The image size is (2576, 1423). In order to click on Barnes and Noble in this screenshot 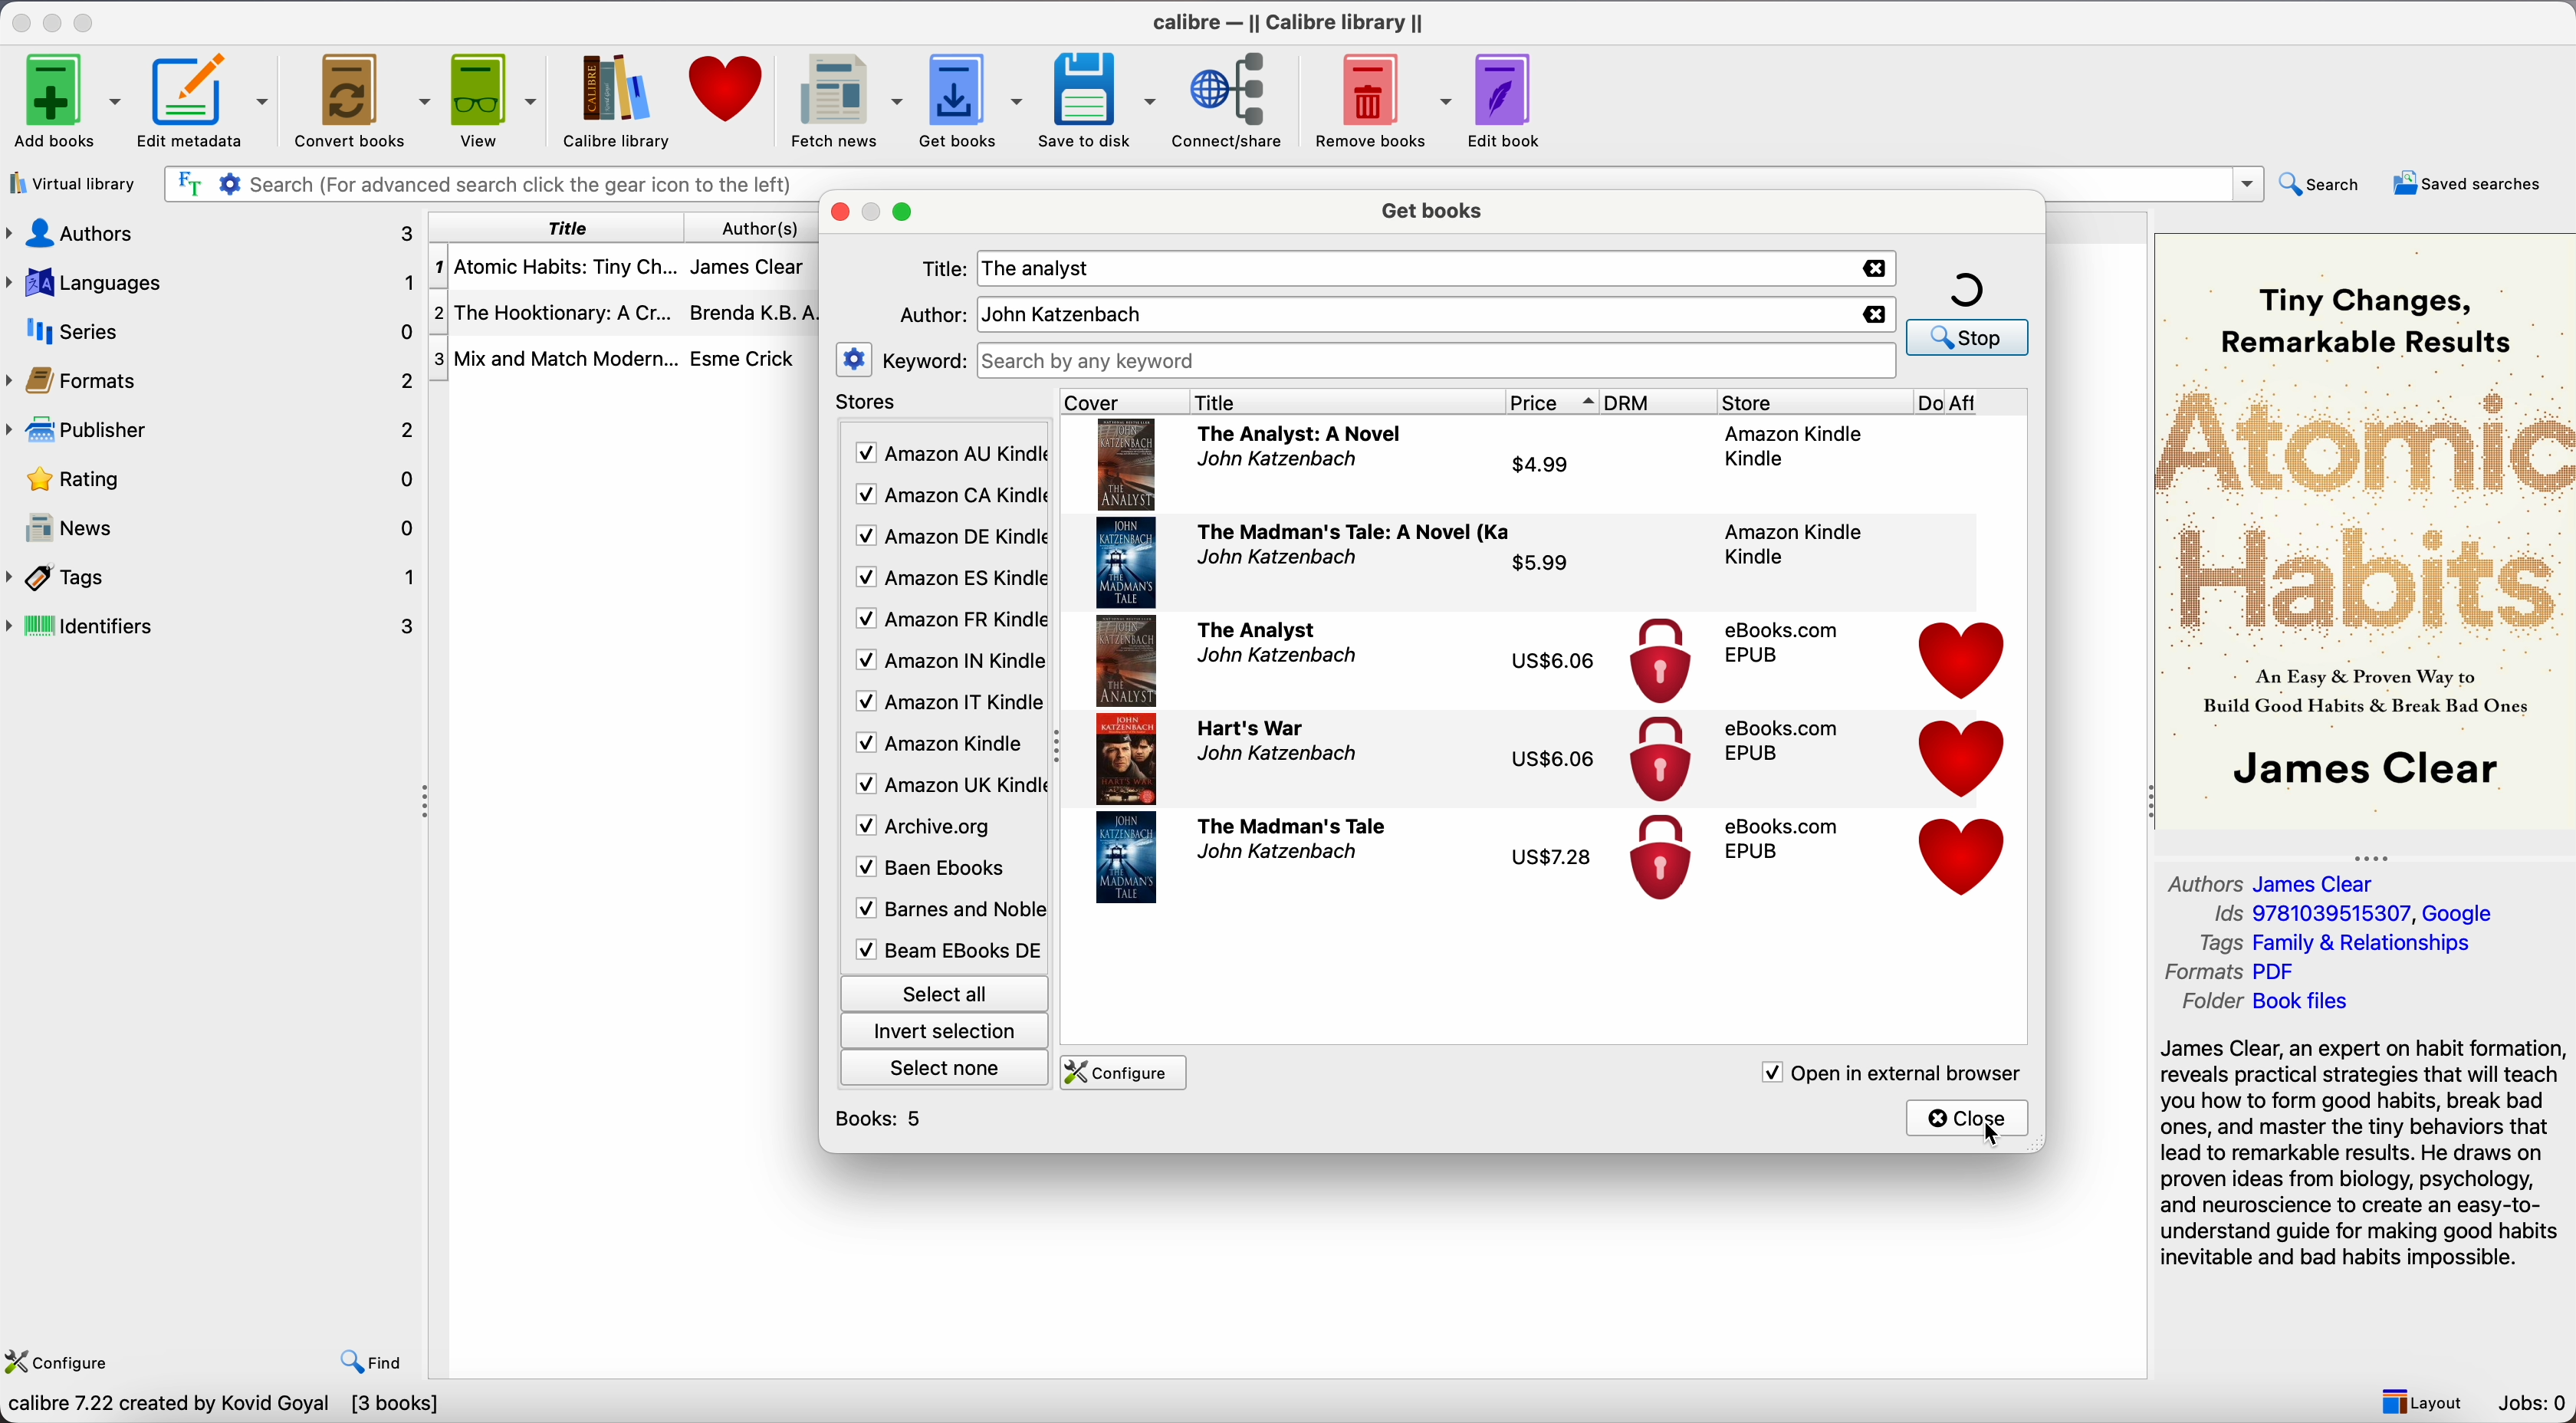, I will do `click(943, 913)`.